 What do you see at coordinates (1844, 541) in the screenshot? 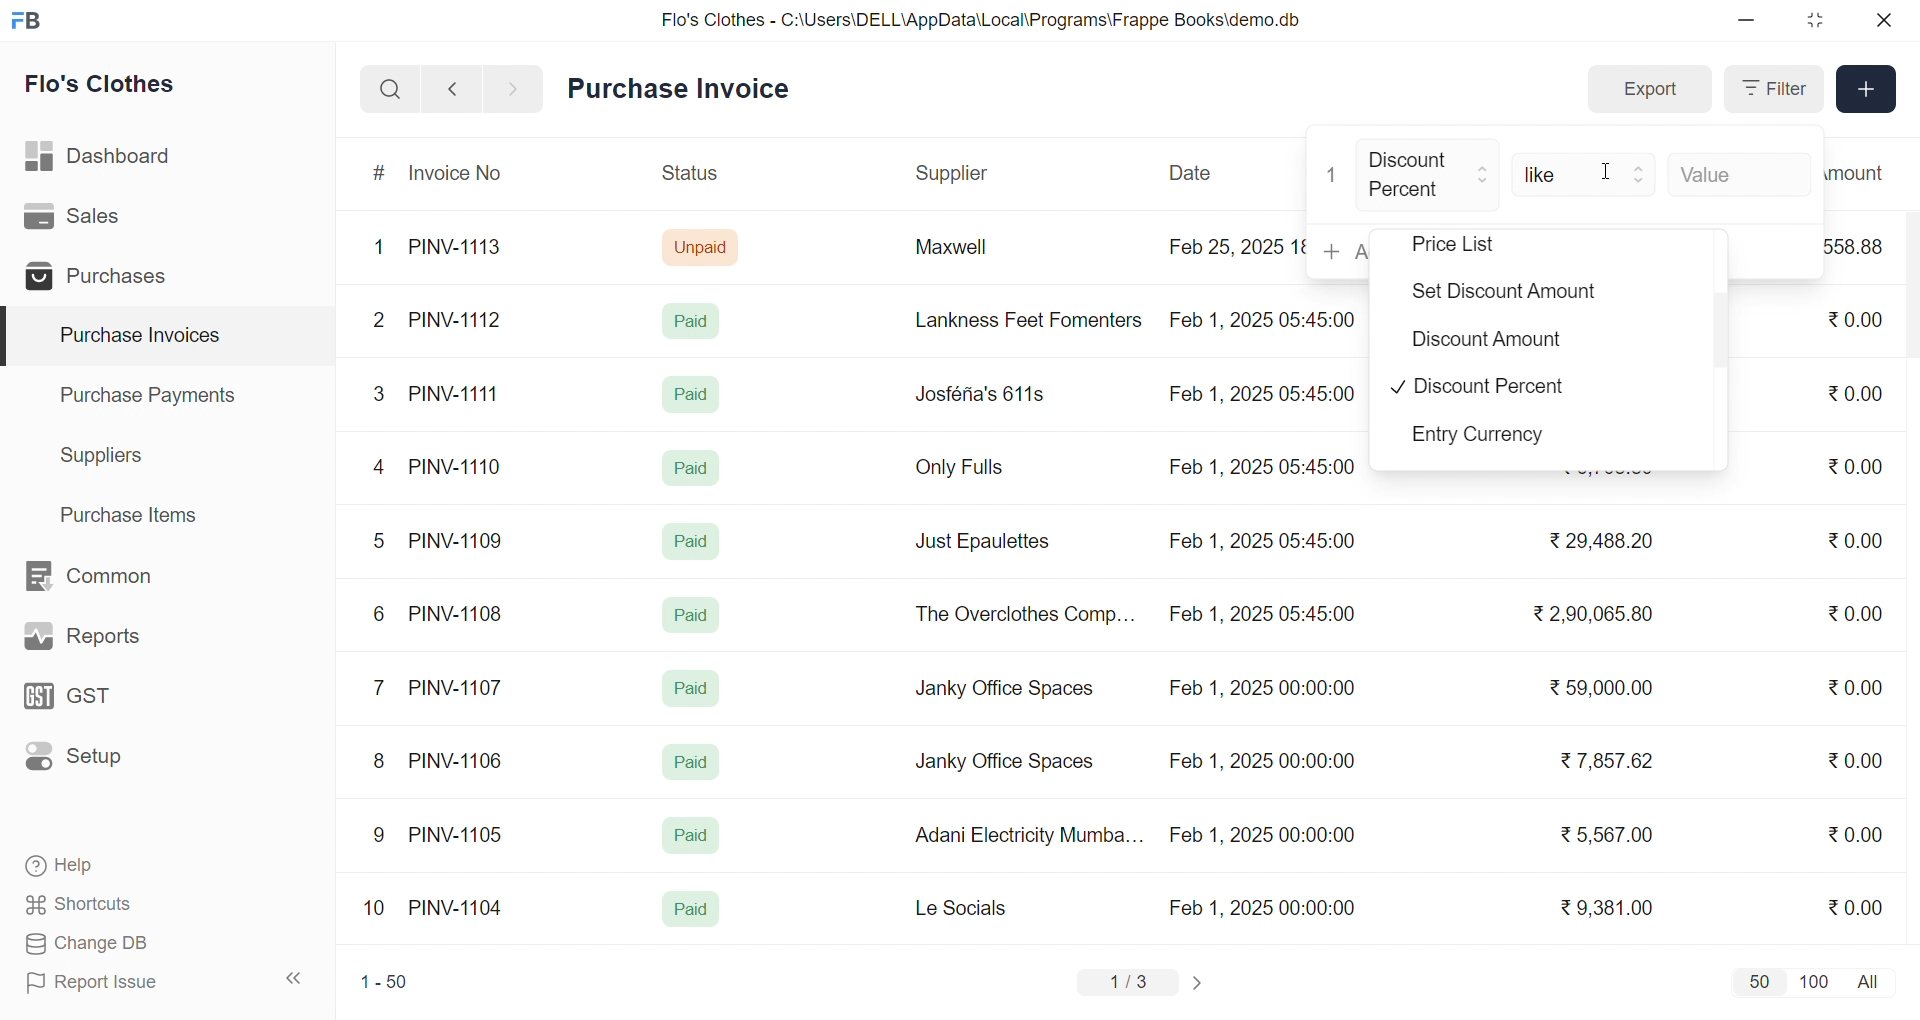
I see `₹0.00` at bounding box center [1844, 541].